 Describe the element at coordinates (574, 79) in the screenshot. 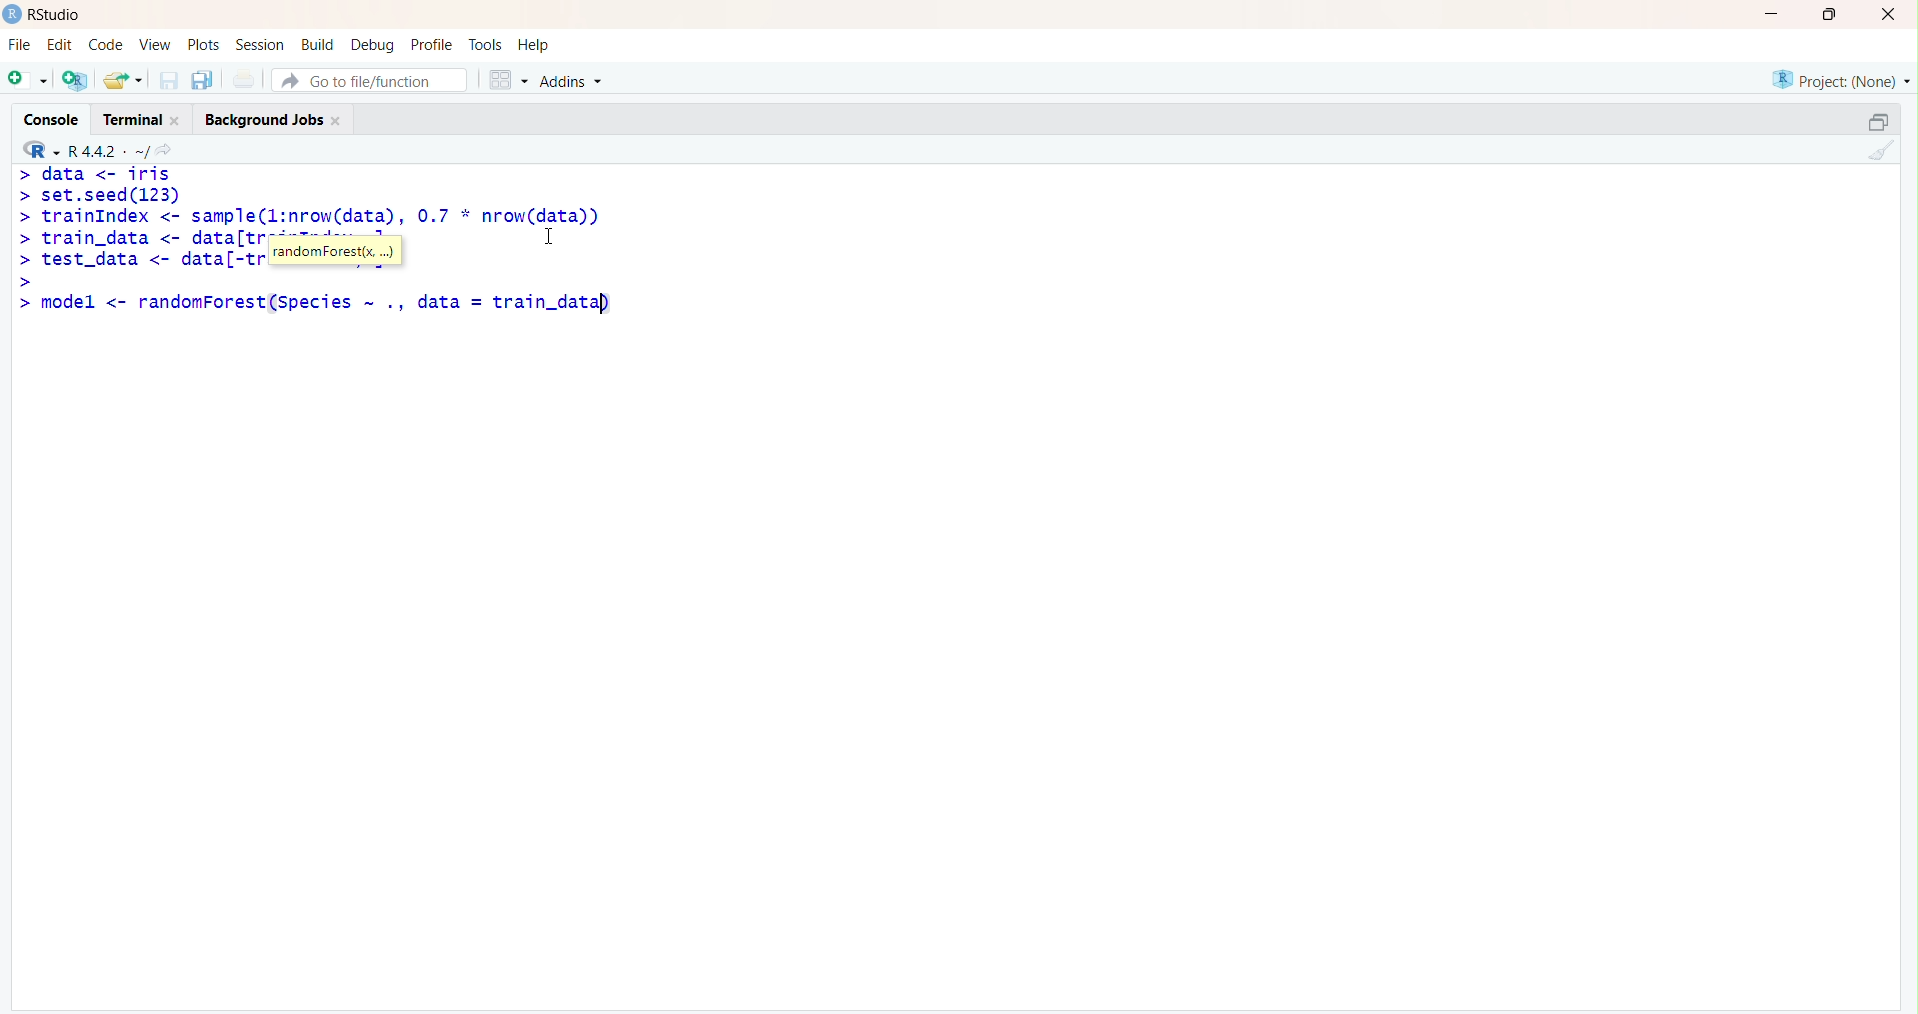

I see `Addins` at that location.